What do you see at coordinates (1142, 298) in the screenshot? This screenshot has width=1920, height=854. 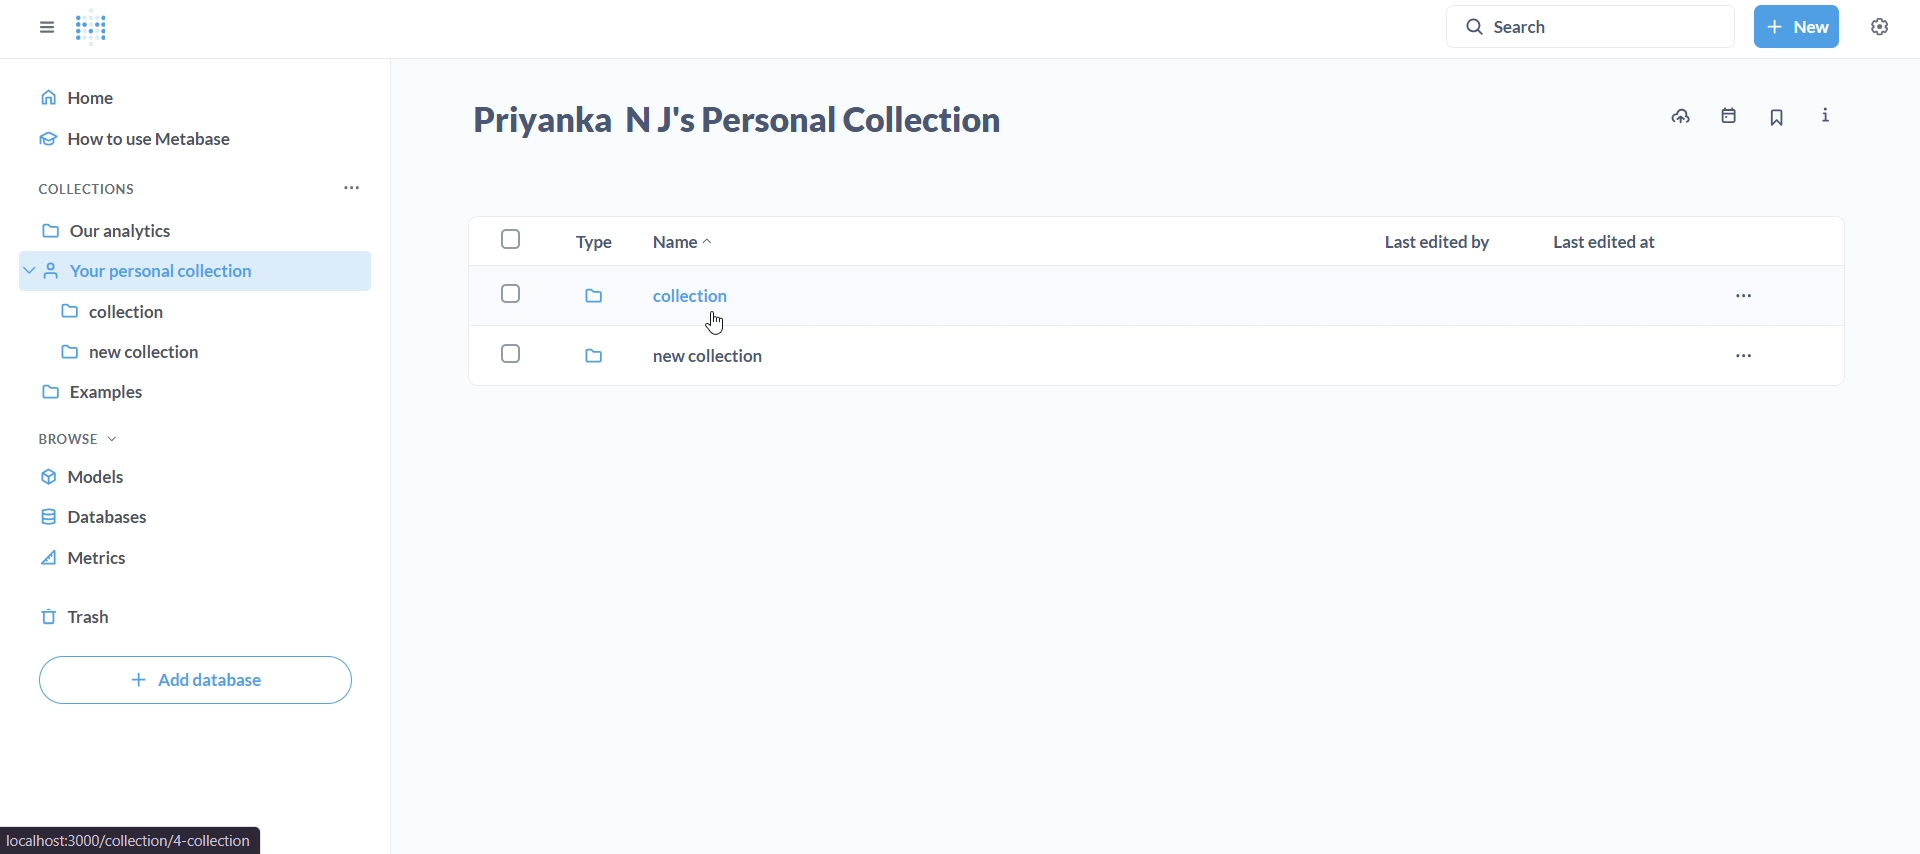 I see `Collection` at bounding box center [1142, 298].